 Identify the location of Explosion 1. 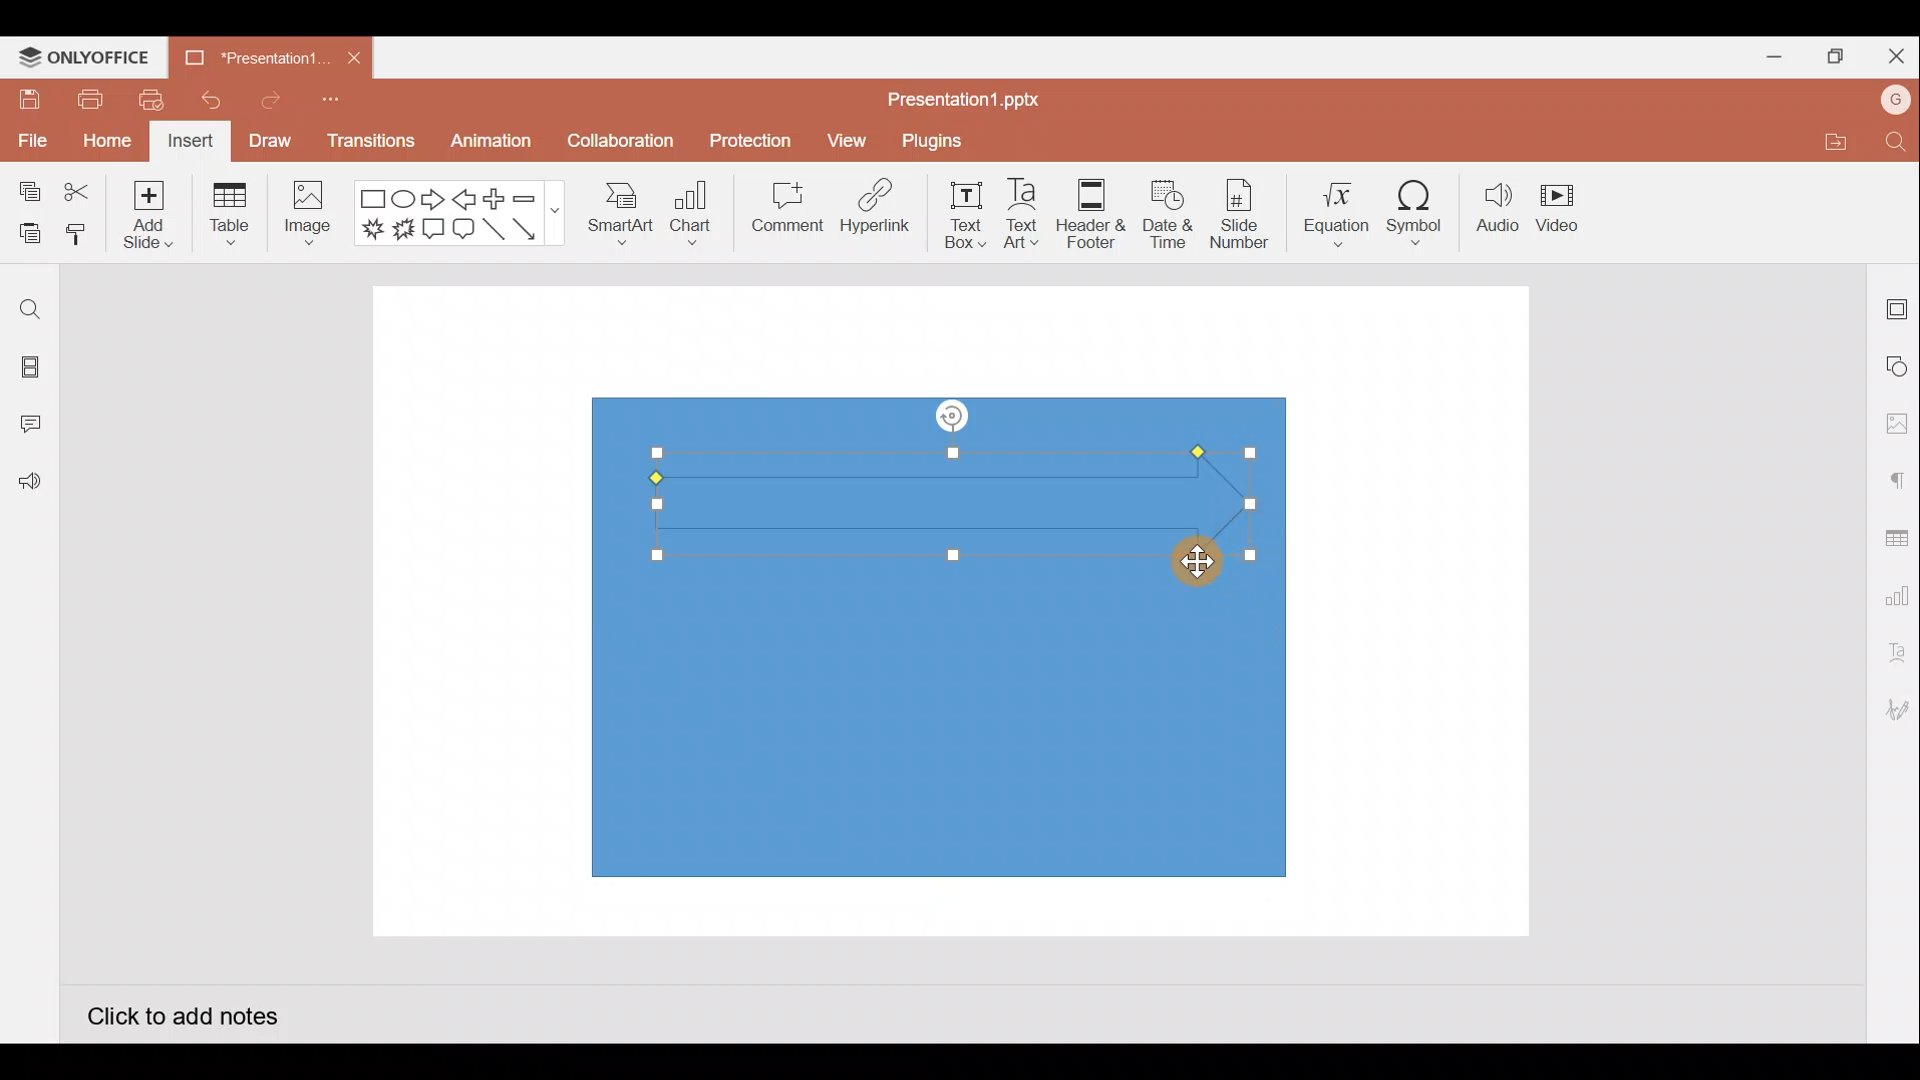
(373, 228).